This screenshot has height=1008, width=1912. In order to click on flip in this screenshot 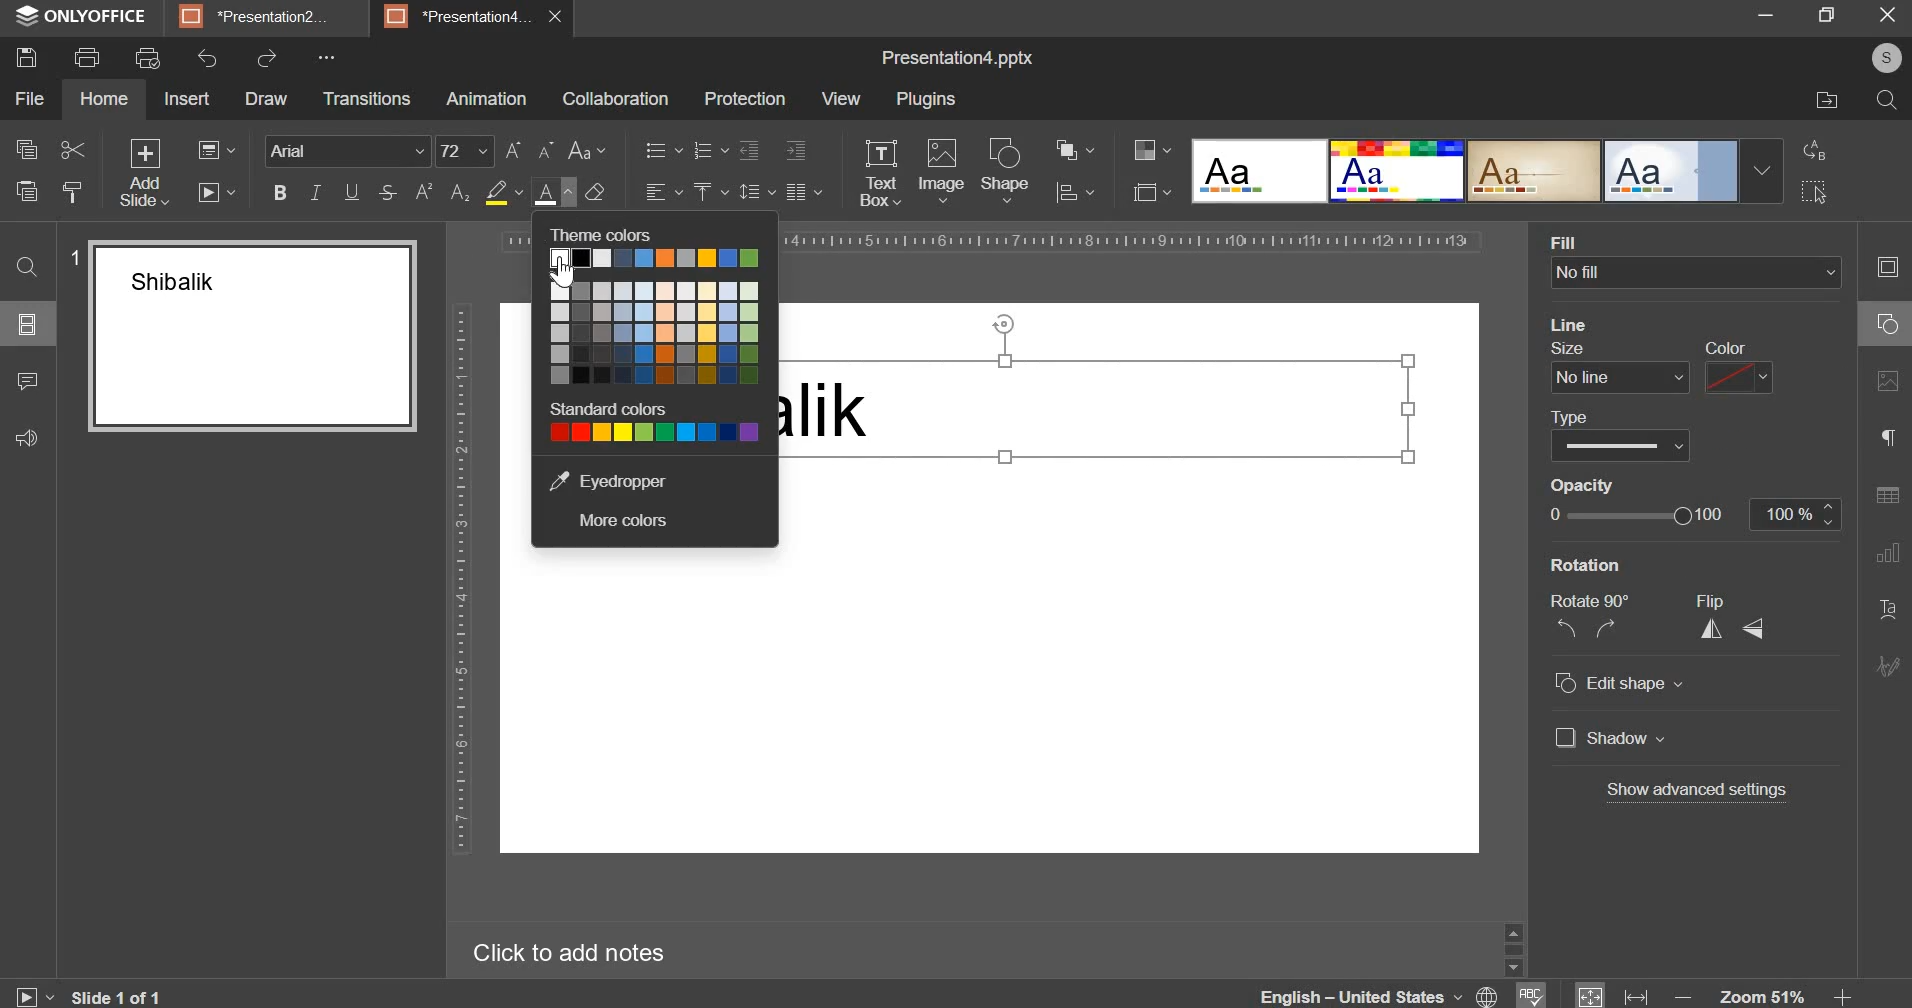, I will do `click(1717, 601)`.